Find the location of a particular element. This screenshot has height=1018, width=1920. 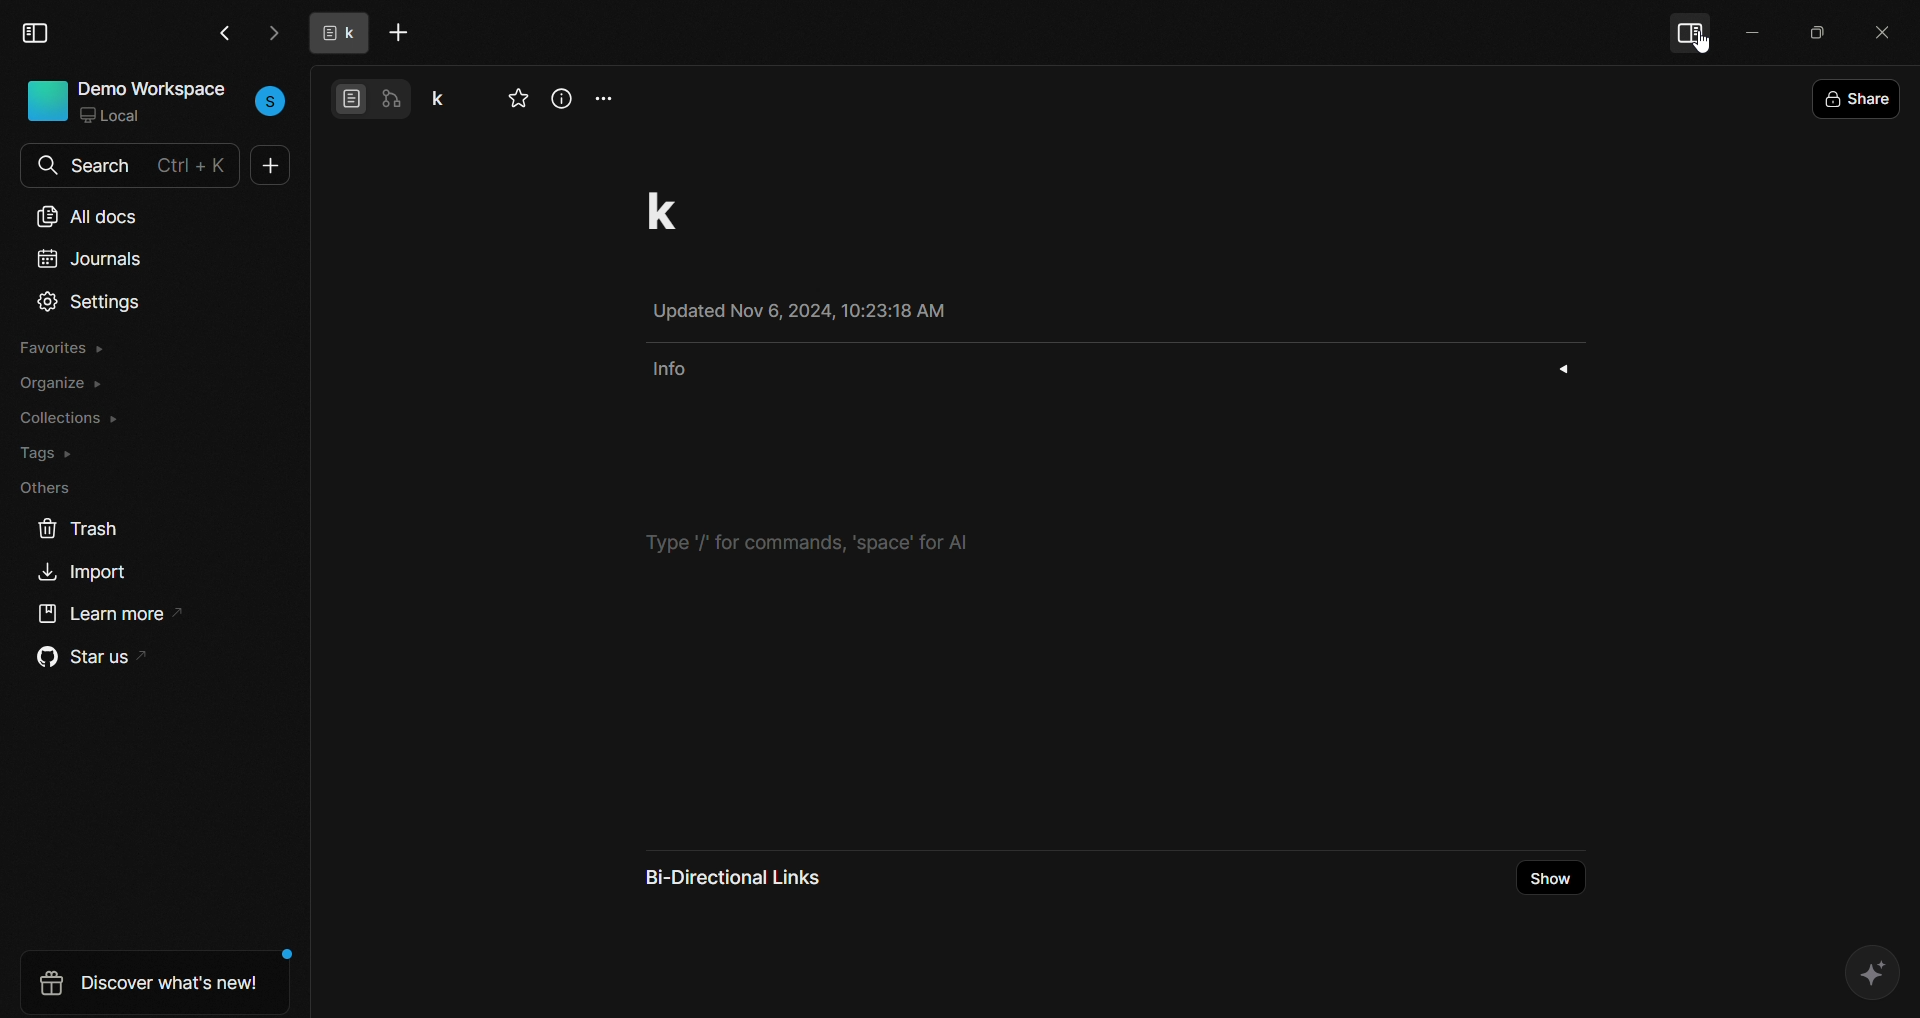

minimize is located at coordinates (1752, 31).